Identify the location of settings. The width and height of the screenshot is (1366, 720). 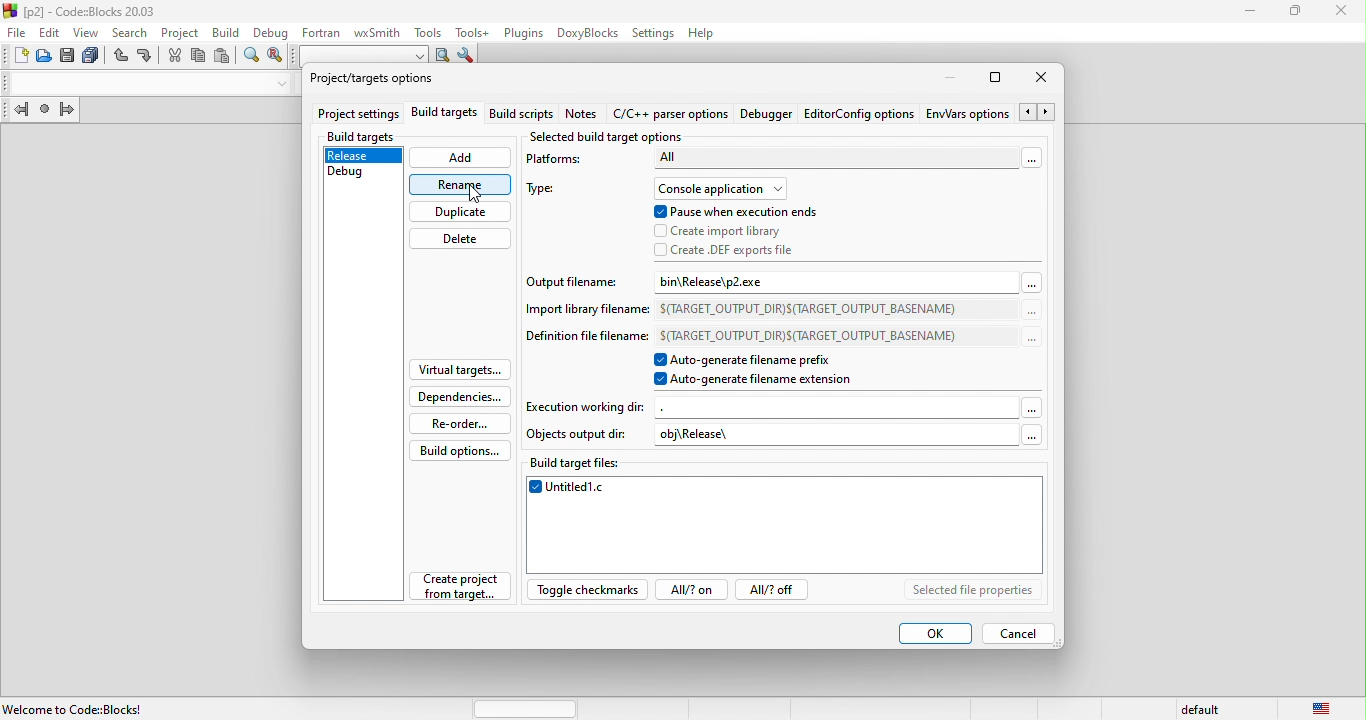
(653, 32).